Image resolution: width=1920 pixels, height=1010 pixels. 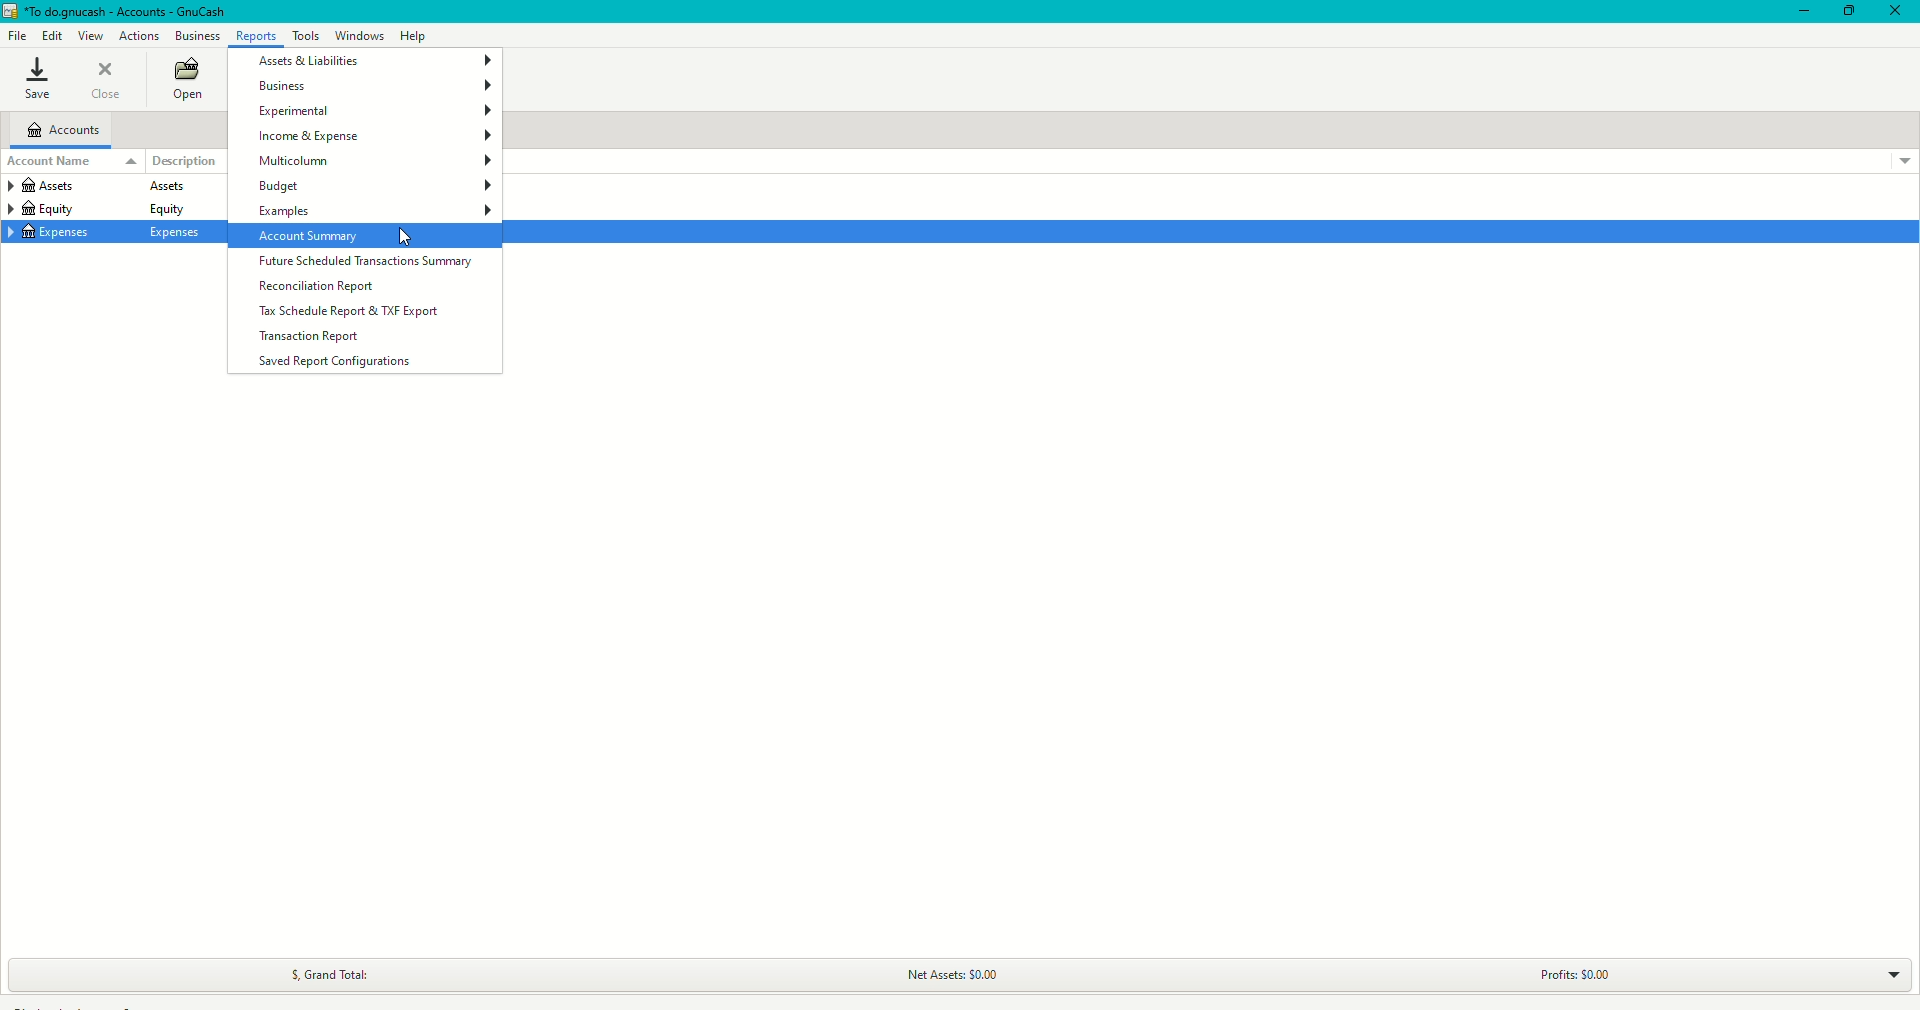 I want to click on Business, so click(x=376, y=87).